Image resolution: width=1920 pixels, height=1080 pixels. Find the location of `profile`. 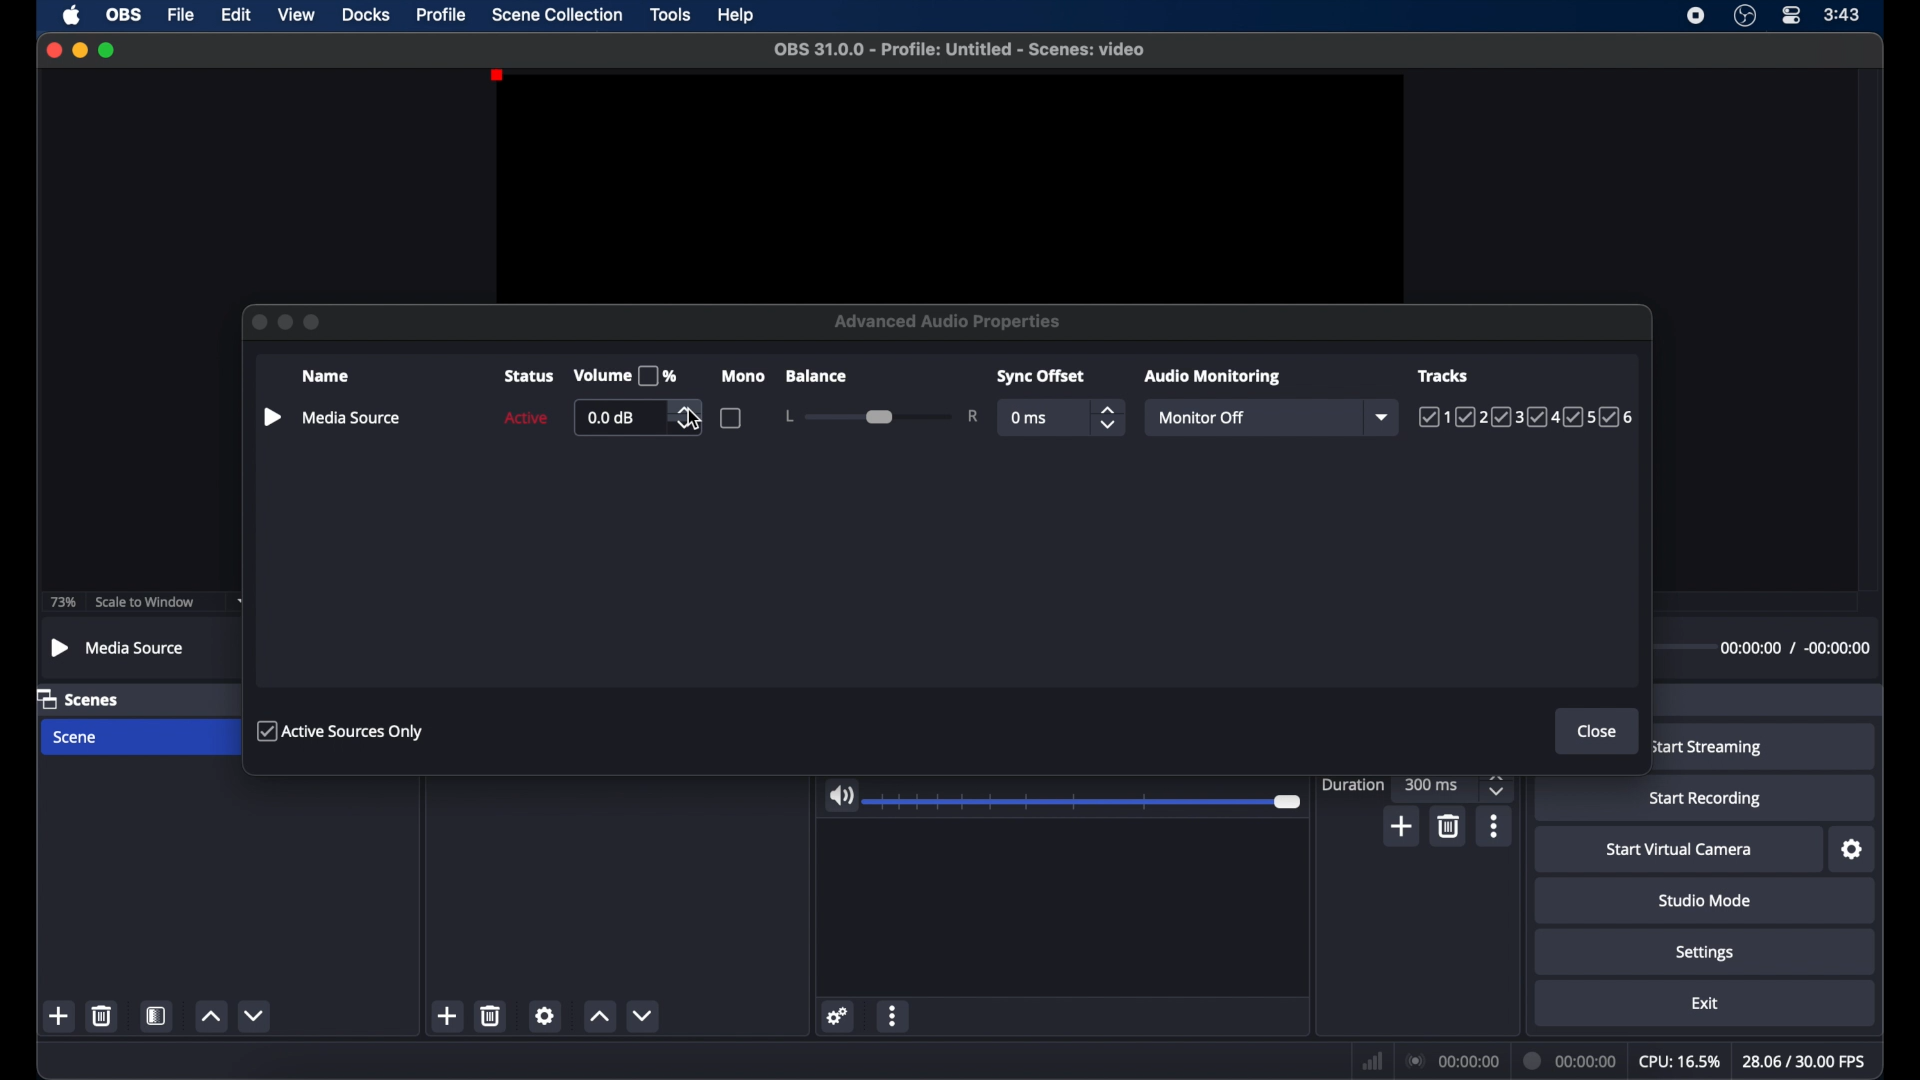

profile is located at coordinates (442, 16).